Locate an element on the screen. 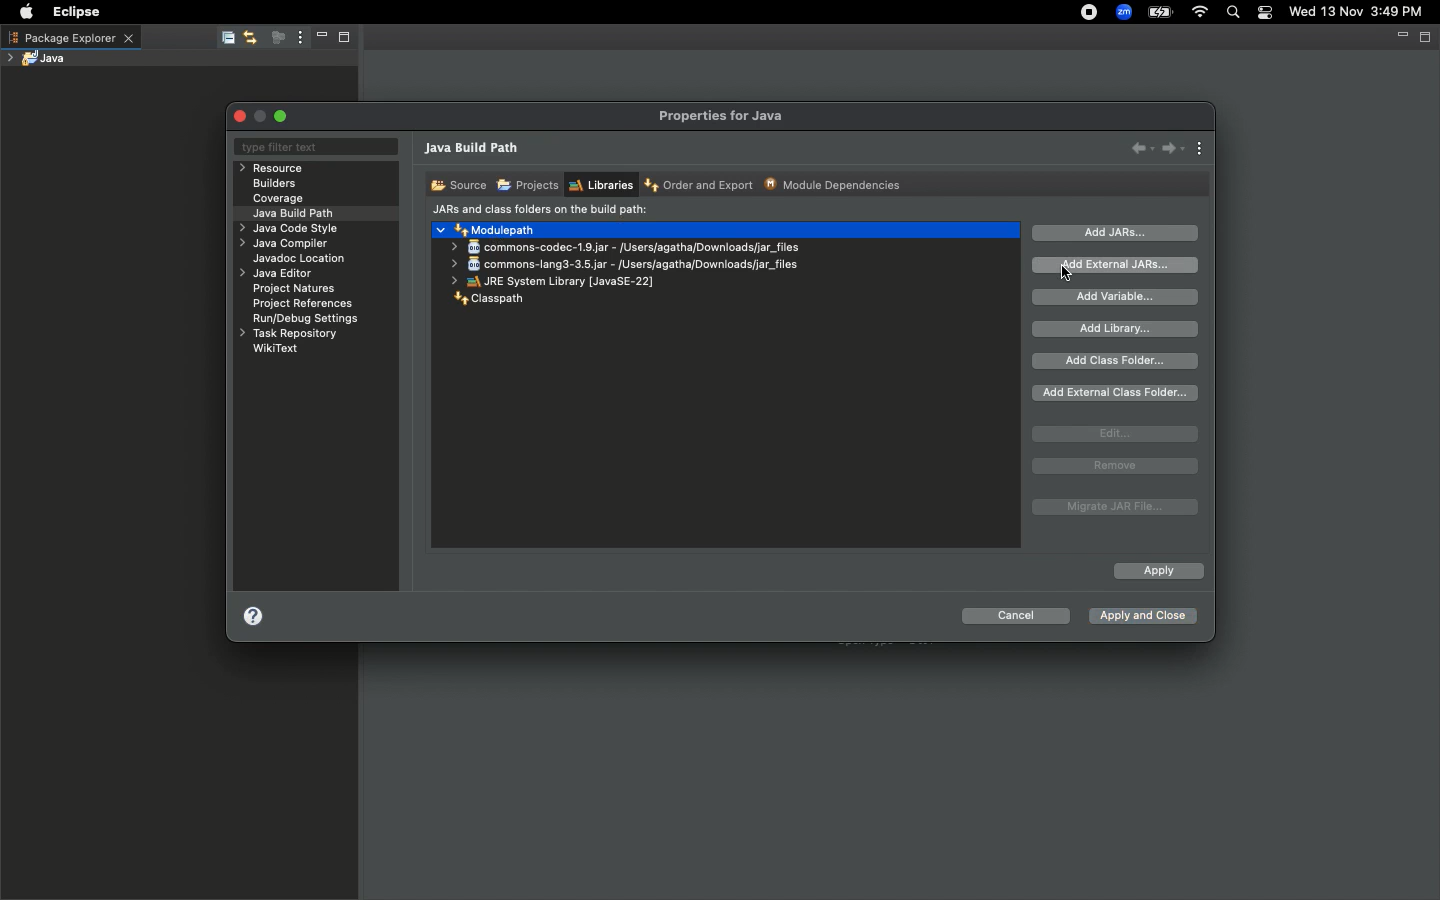 Image resolution: width=1440 pixels, height=900 pixels. Source is located at coordinates (456, 184).